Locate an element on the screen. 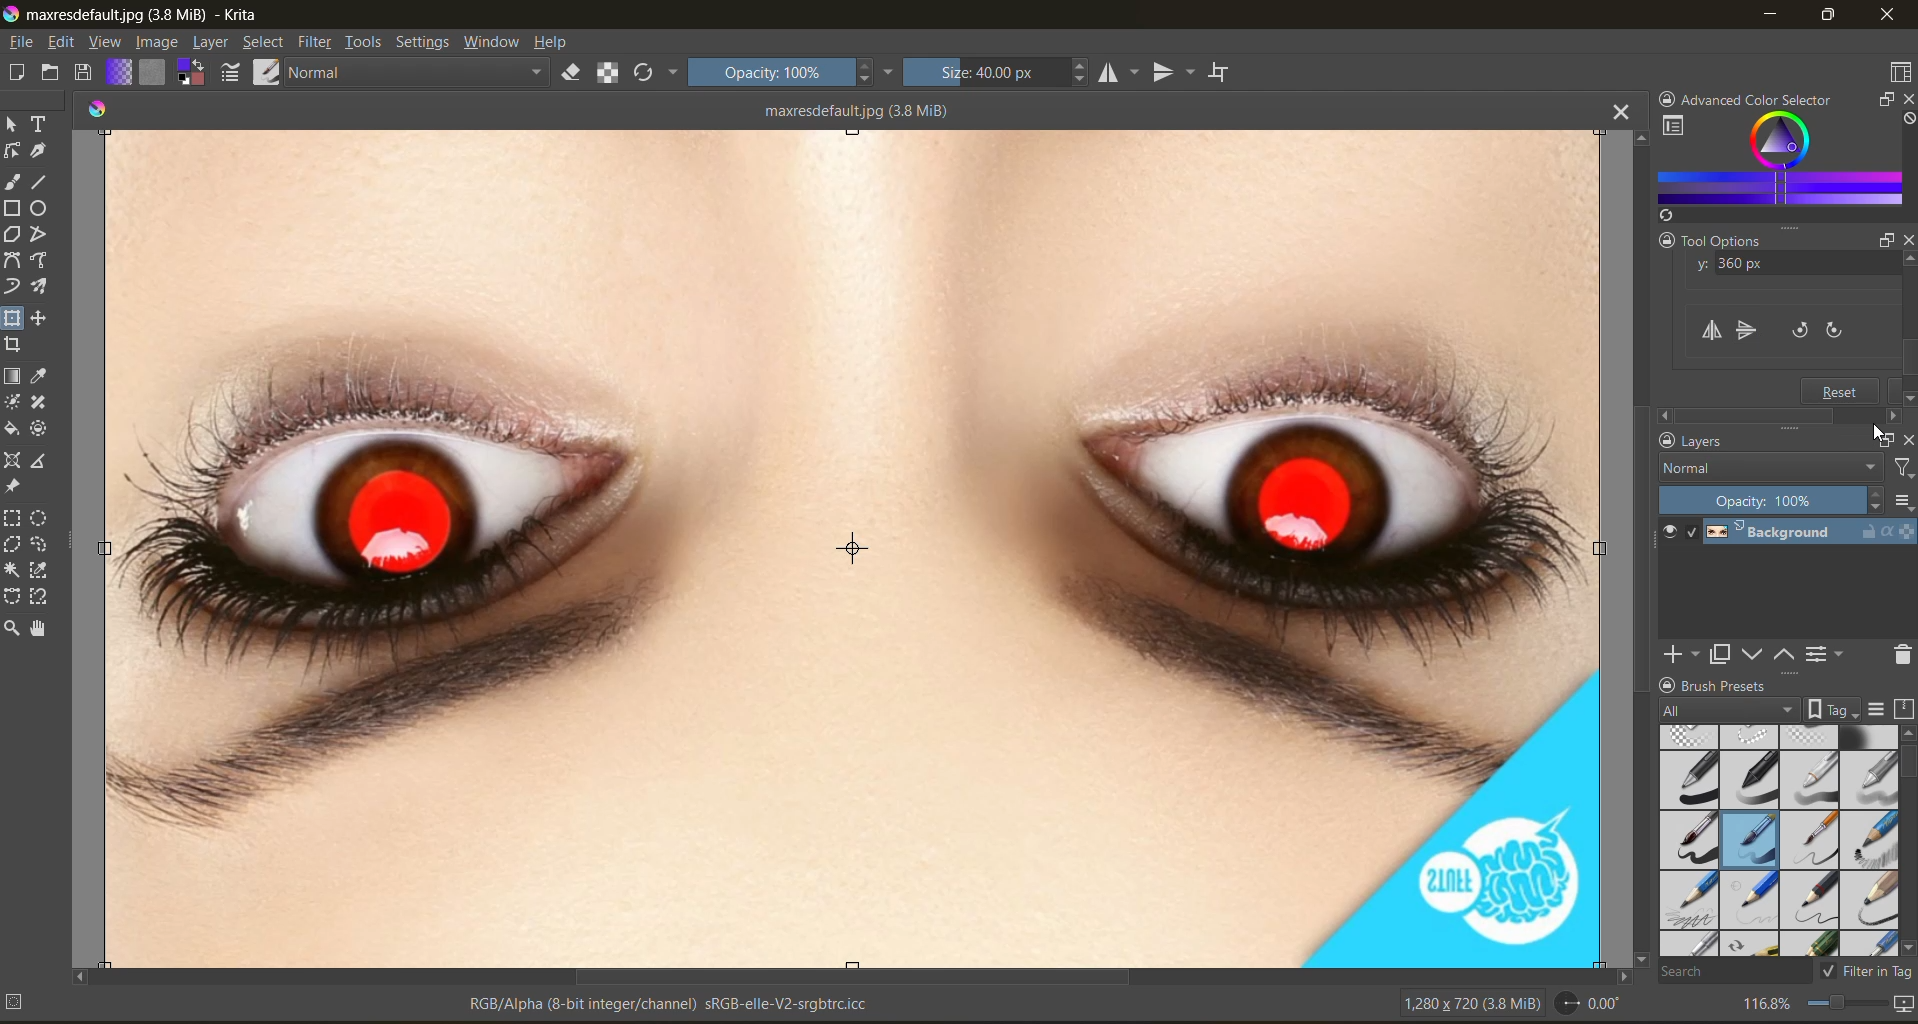 This screenshot has width=1918, height=1024. normal is located at coordinates (1768, 468).